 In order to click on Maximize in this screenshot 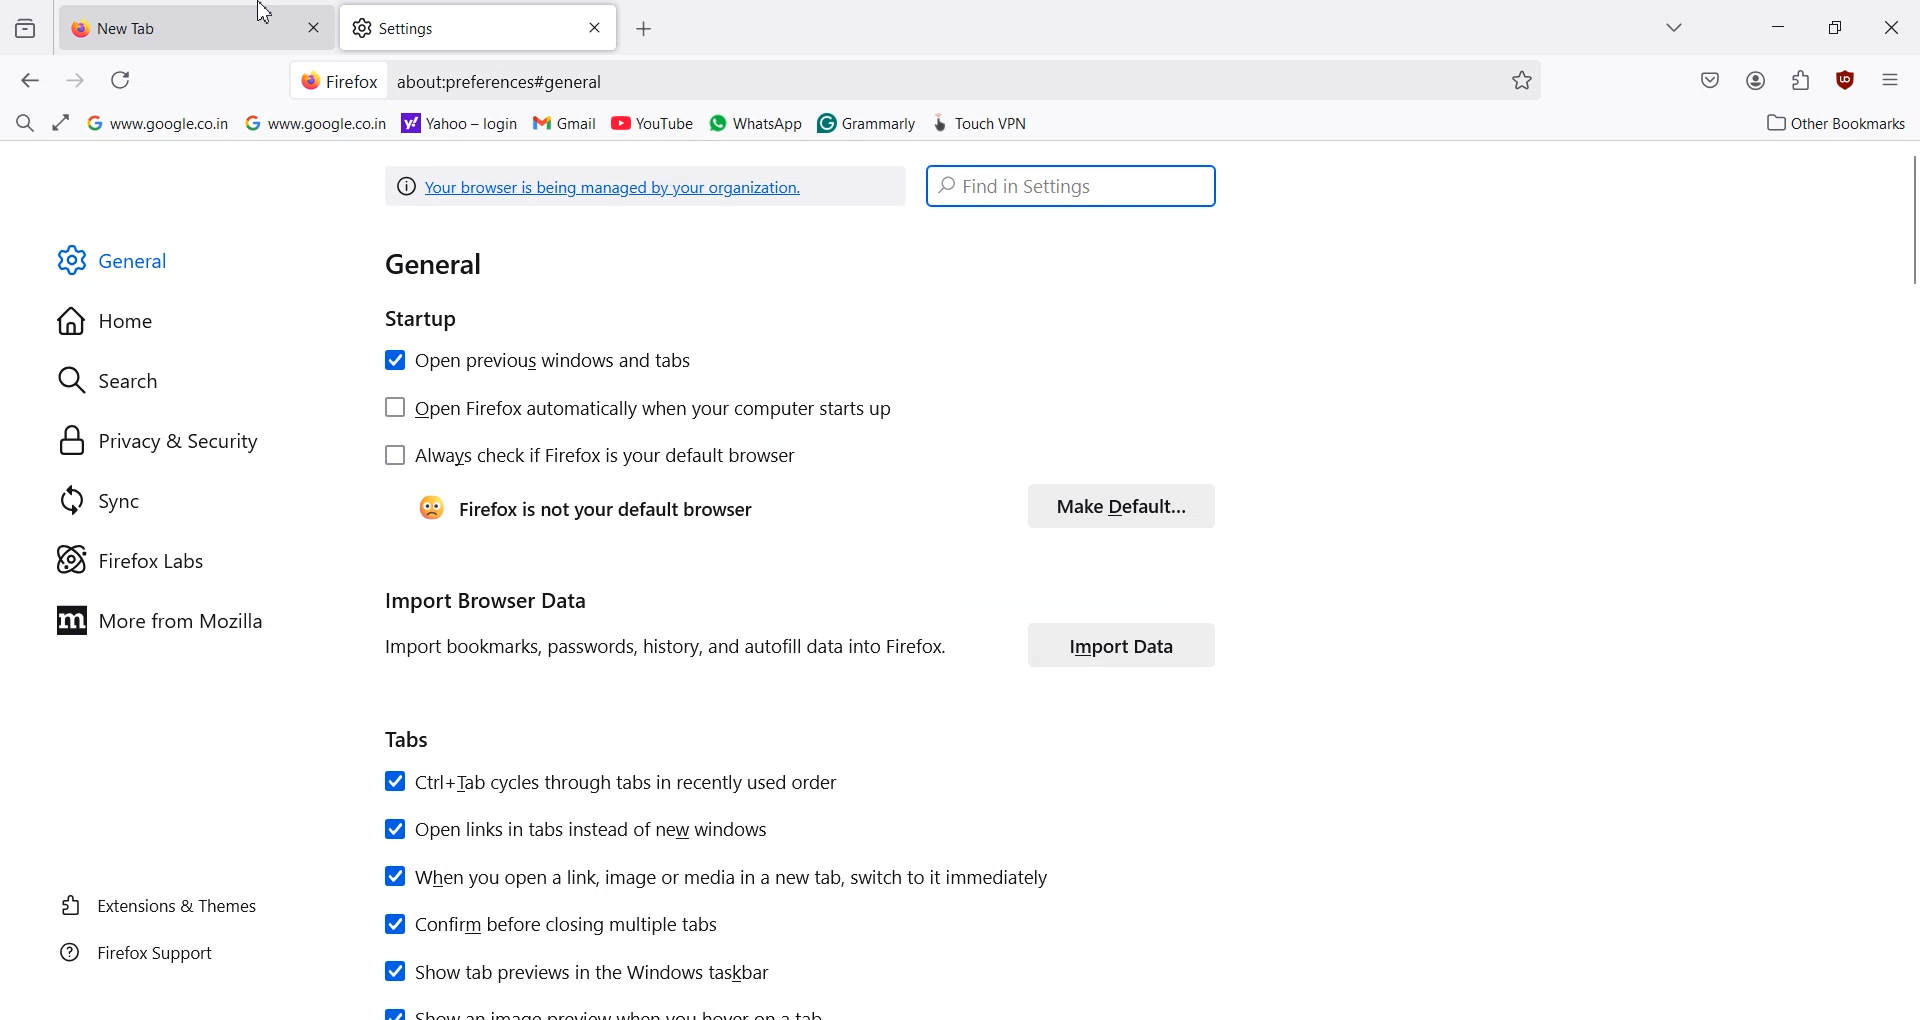, I will do `click(1834, 25)`.